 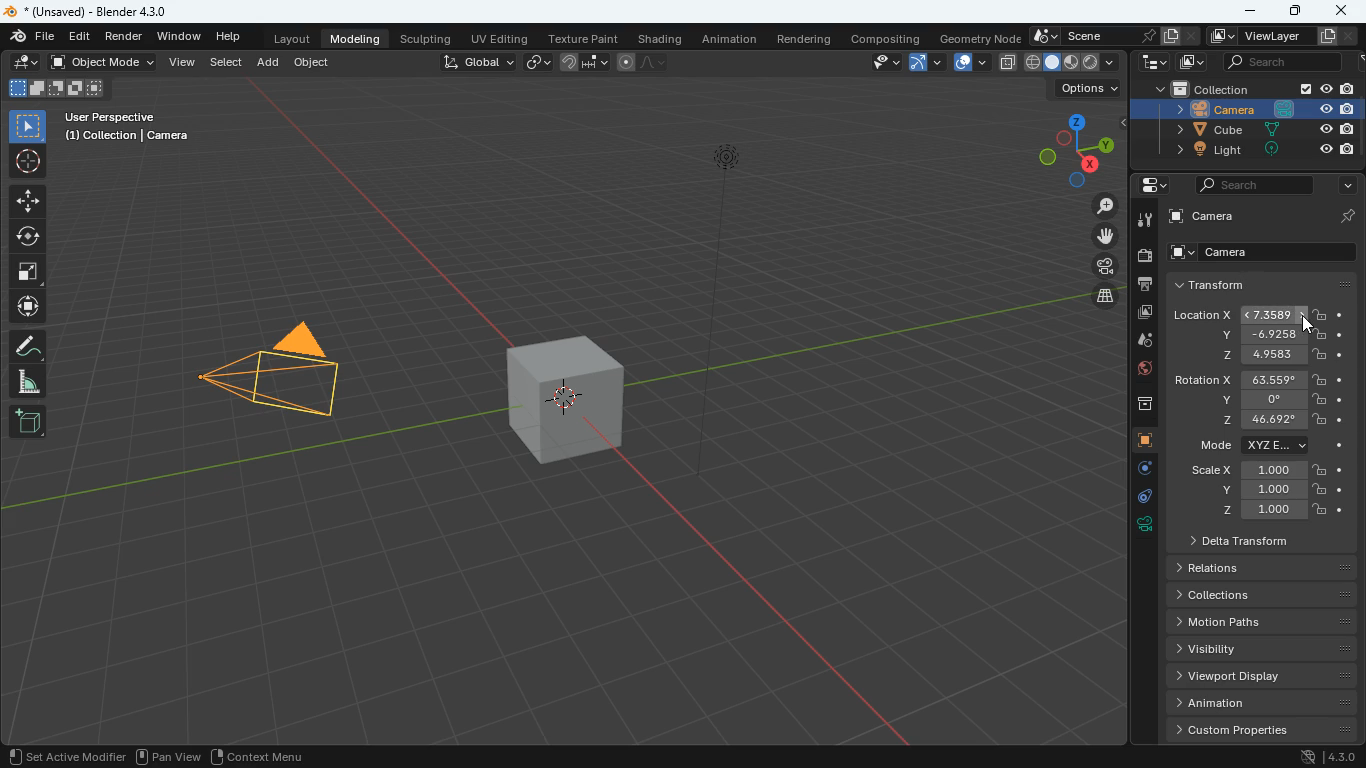 I want to click on drop, so click(x=1140, y=342).